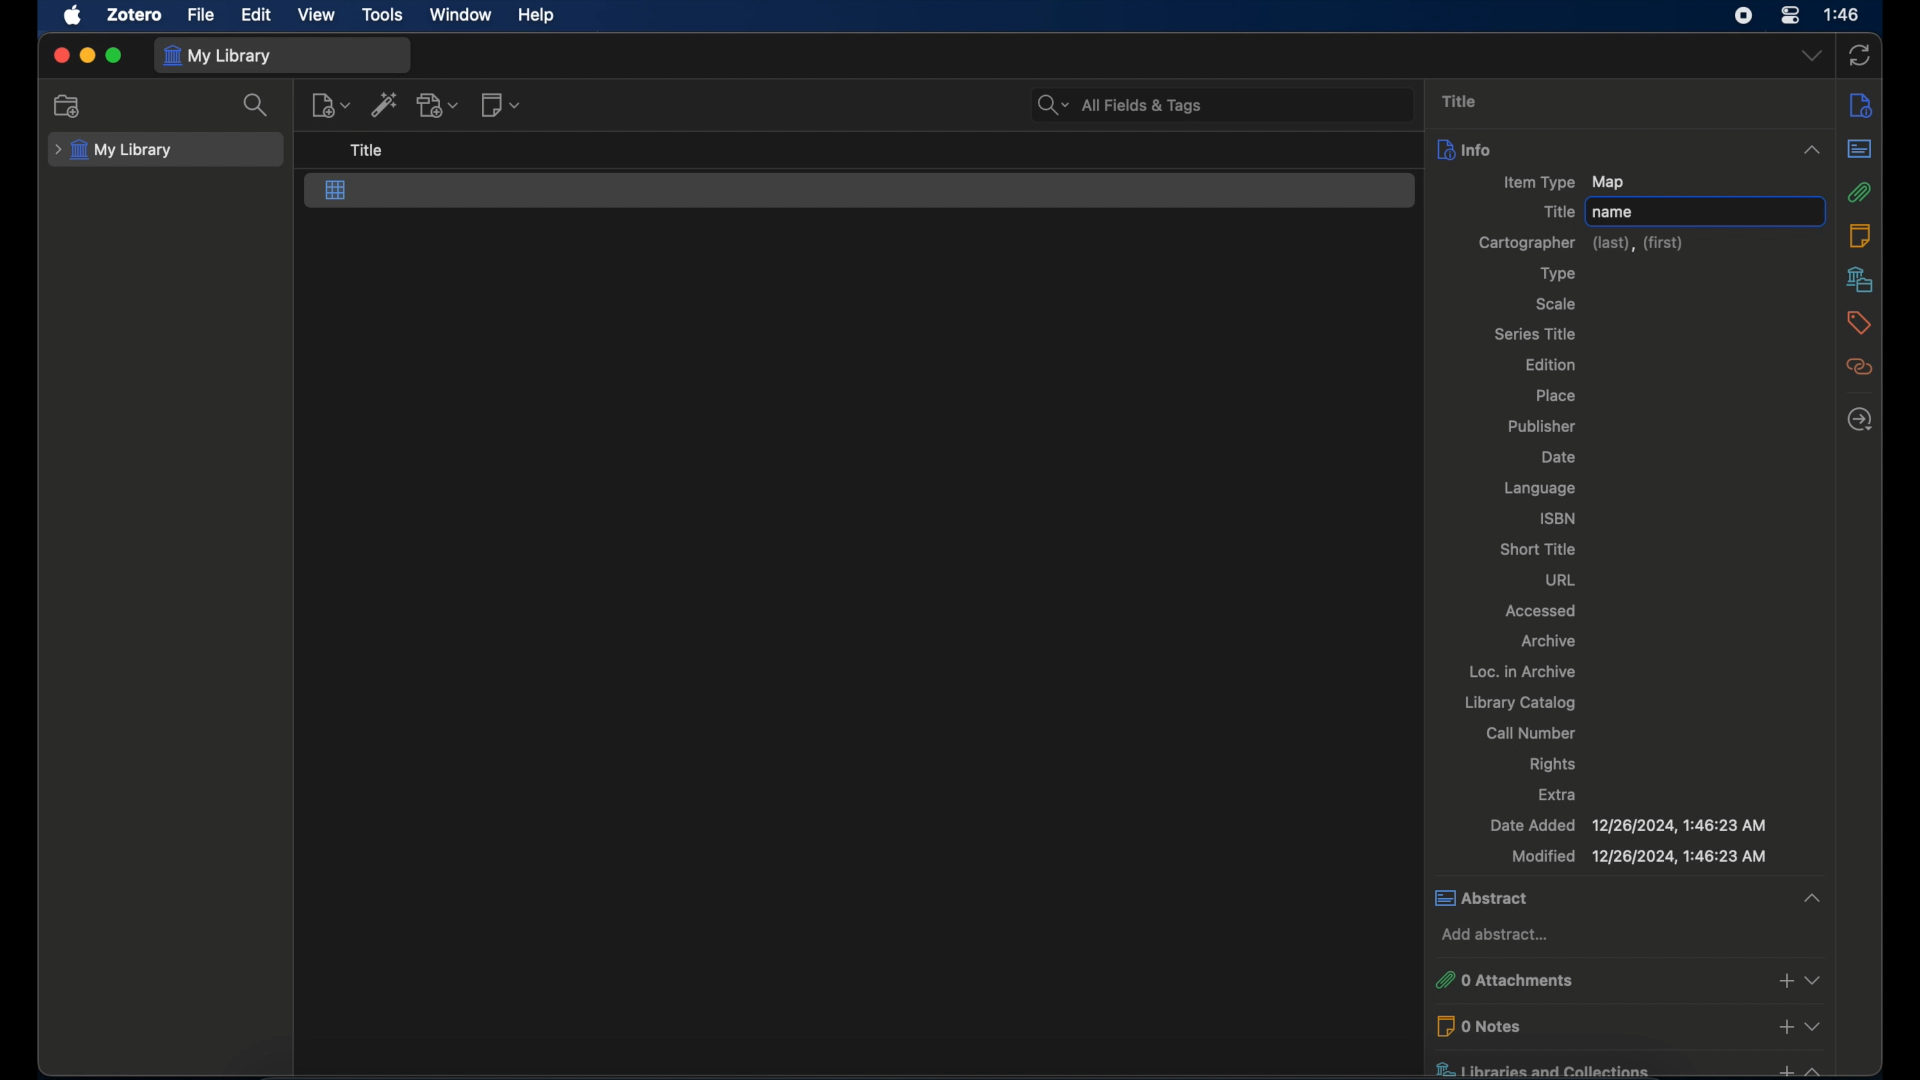 The height and width of the screenshot is (1080, 1920). What do you see at coordinates (200, 14) in the screenshot?
I see `file` at bounding box center [200, 14].